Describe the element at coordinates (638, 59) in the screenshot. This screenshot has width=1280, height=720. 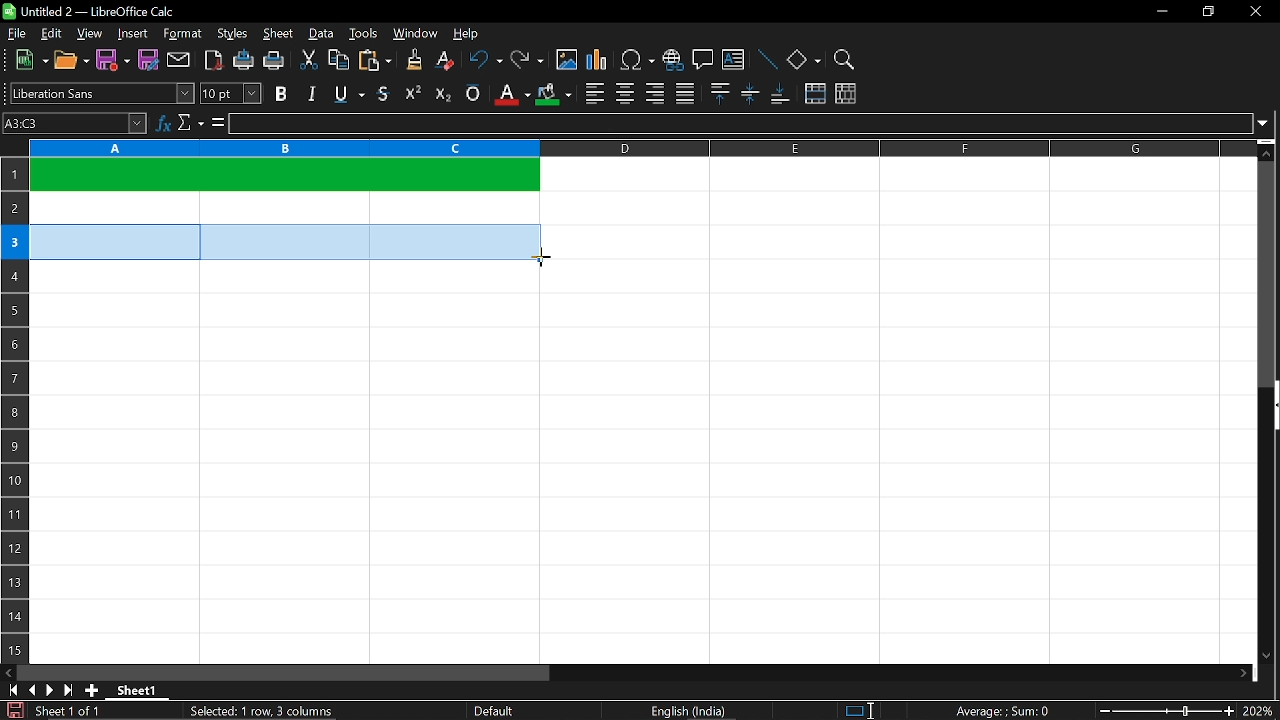
I see `insert symbol` at that location.